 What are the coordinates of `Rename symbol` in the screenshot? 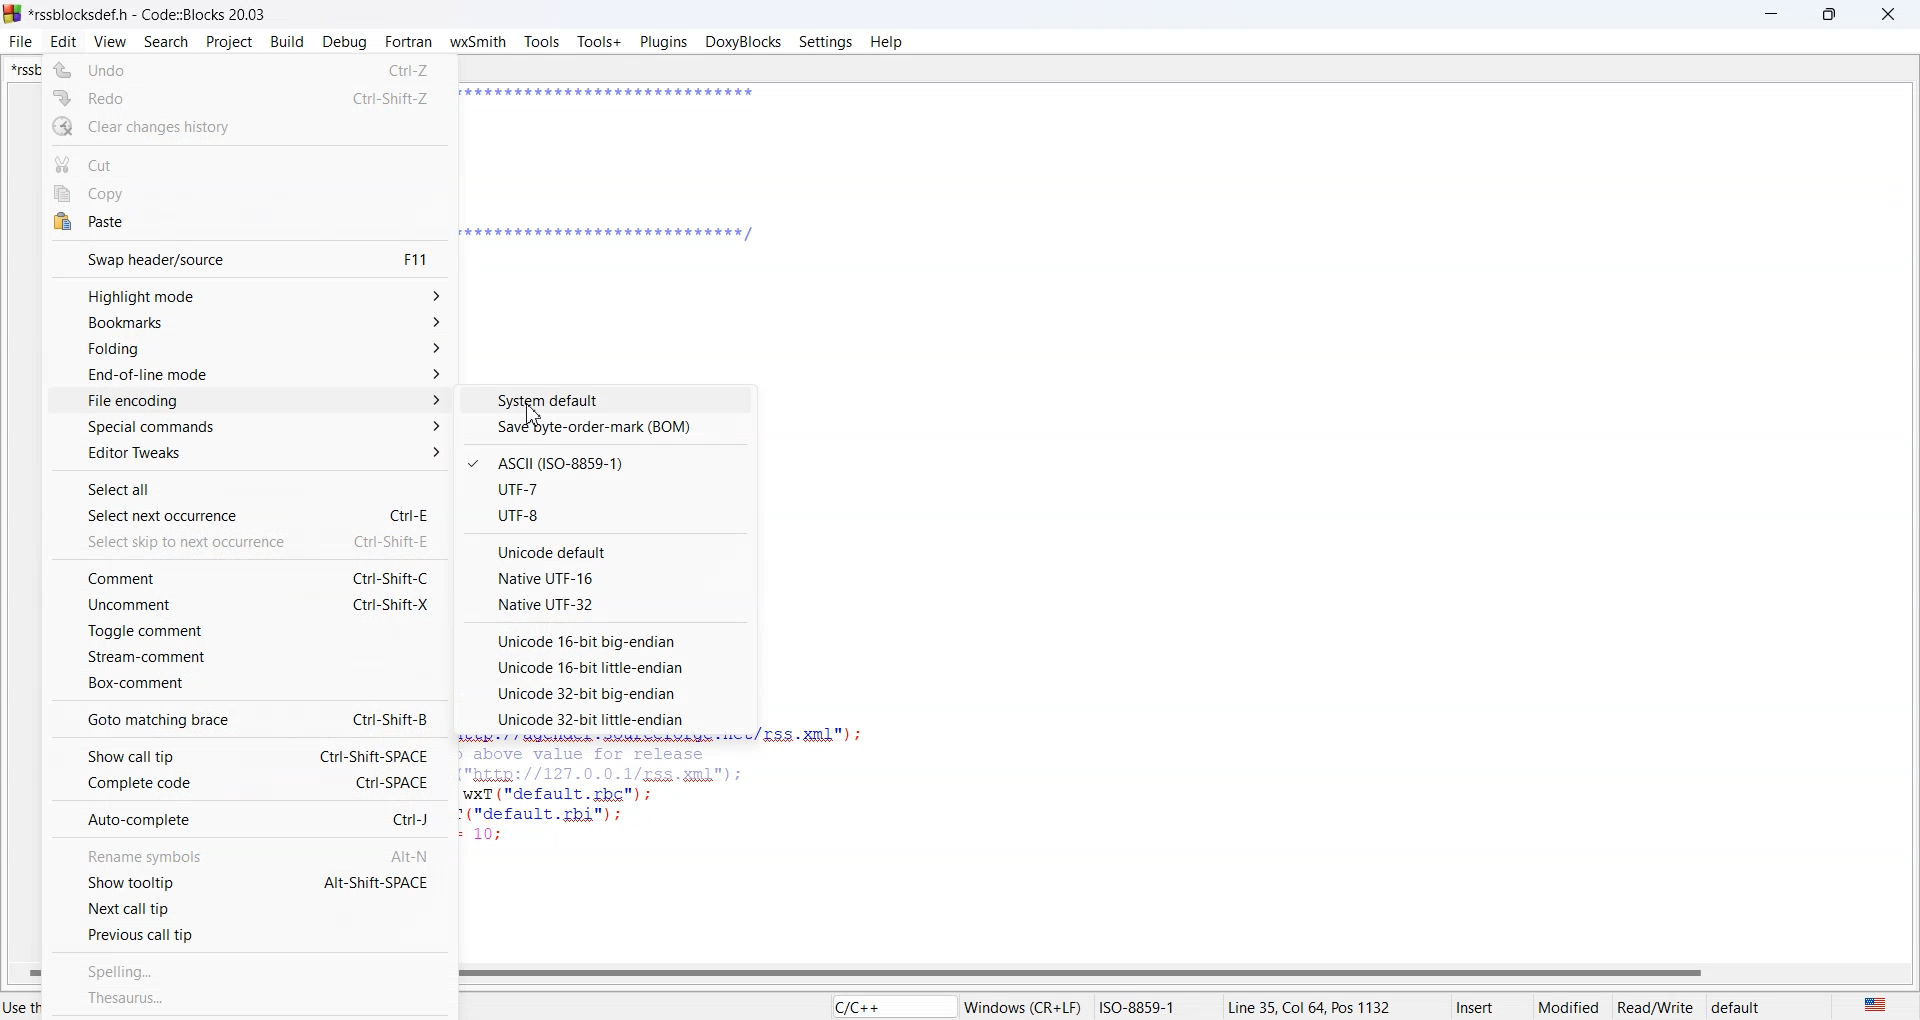 It's located at (249, 855).